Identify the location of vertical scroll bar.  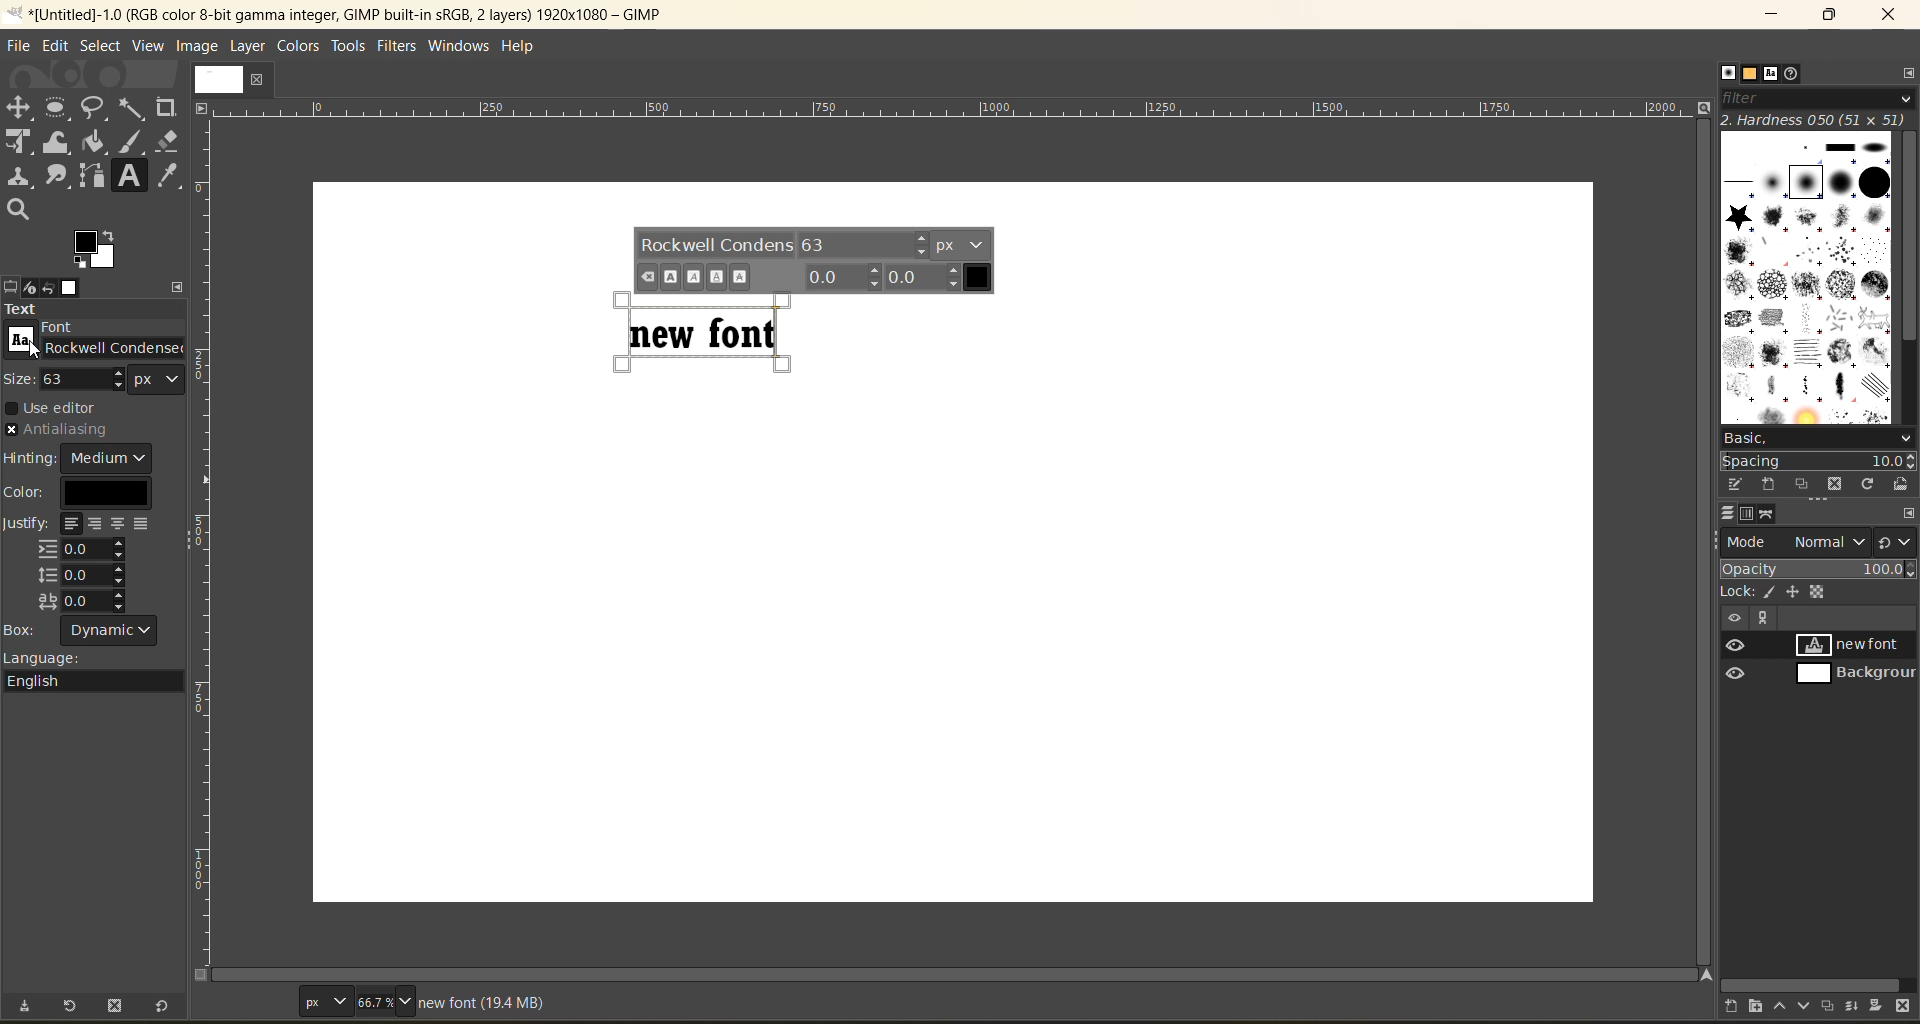
(1907, 239).